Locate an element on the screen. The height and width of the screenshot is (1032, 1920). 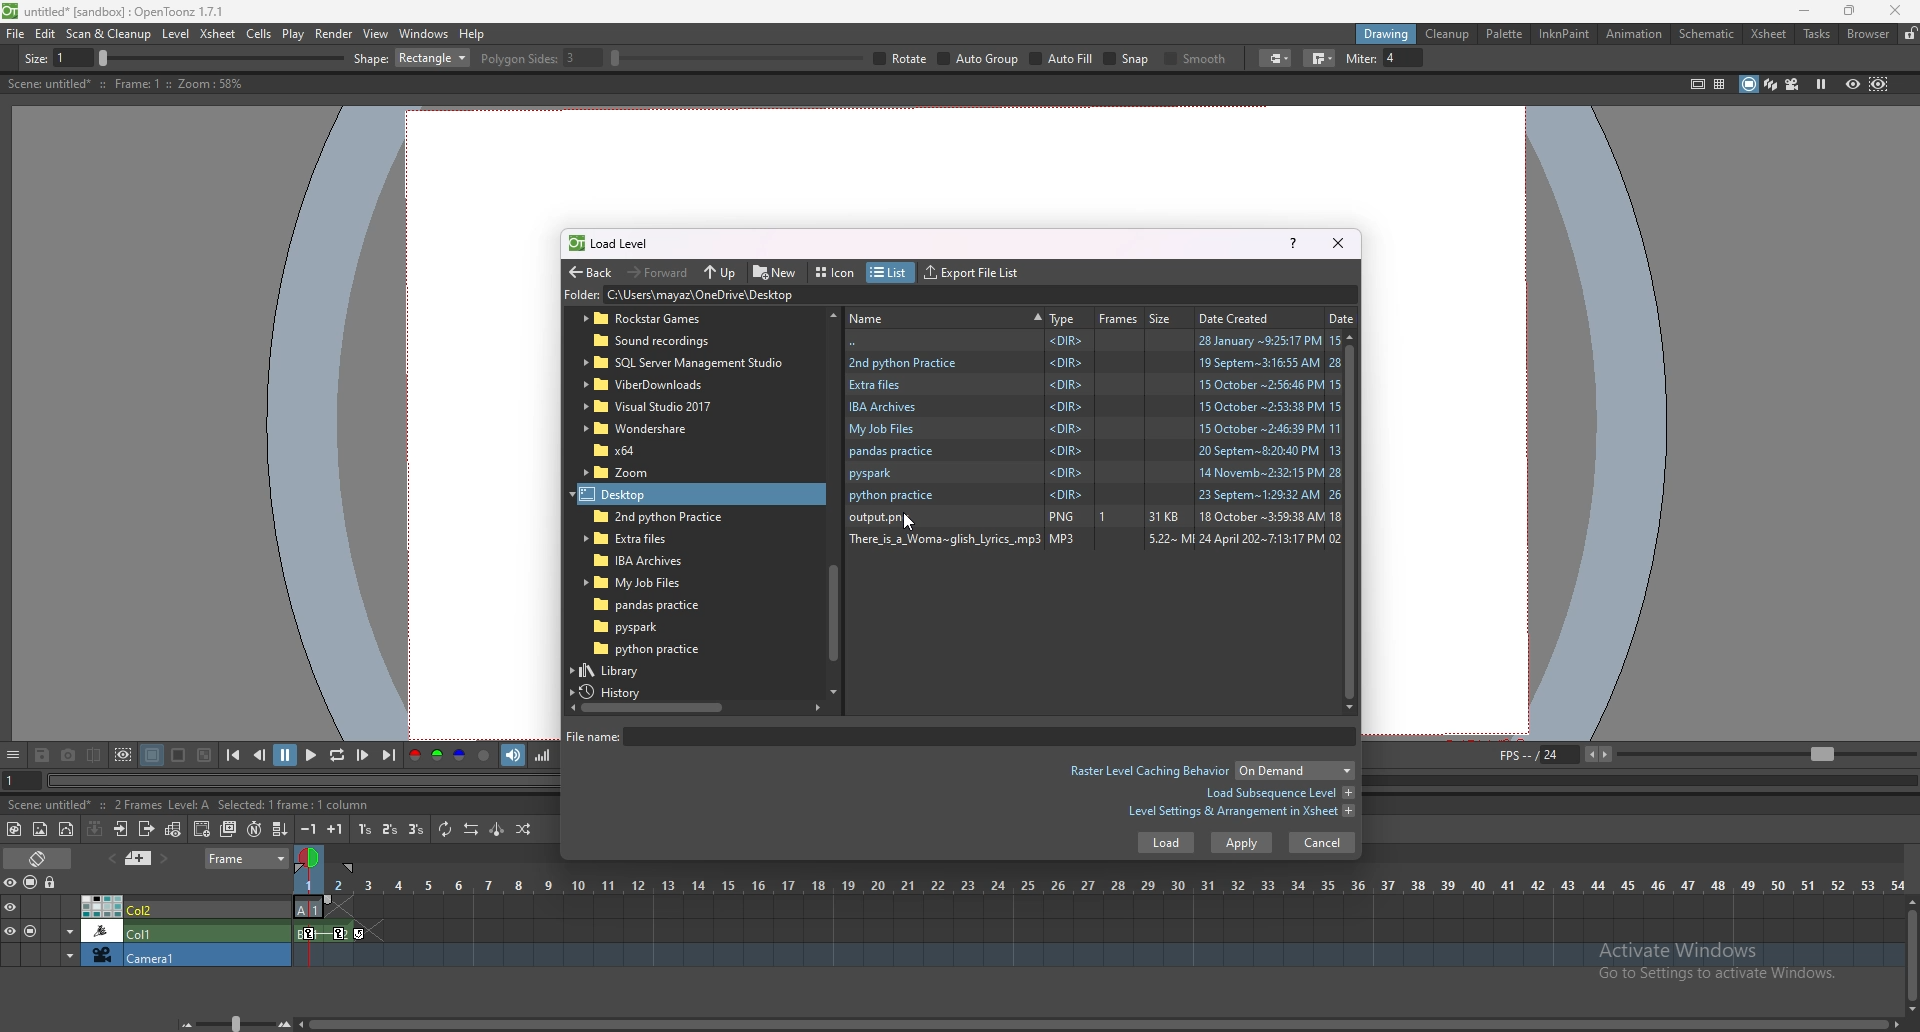
join is located at coordinates (1671, 58).